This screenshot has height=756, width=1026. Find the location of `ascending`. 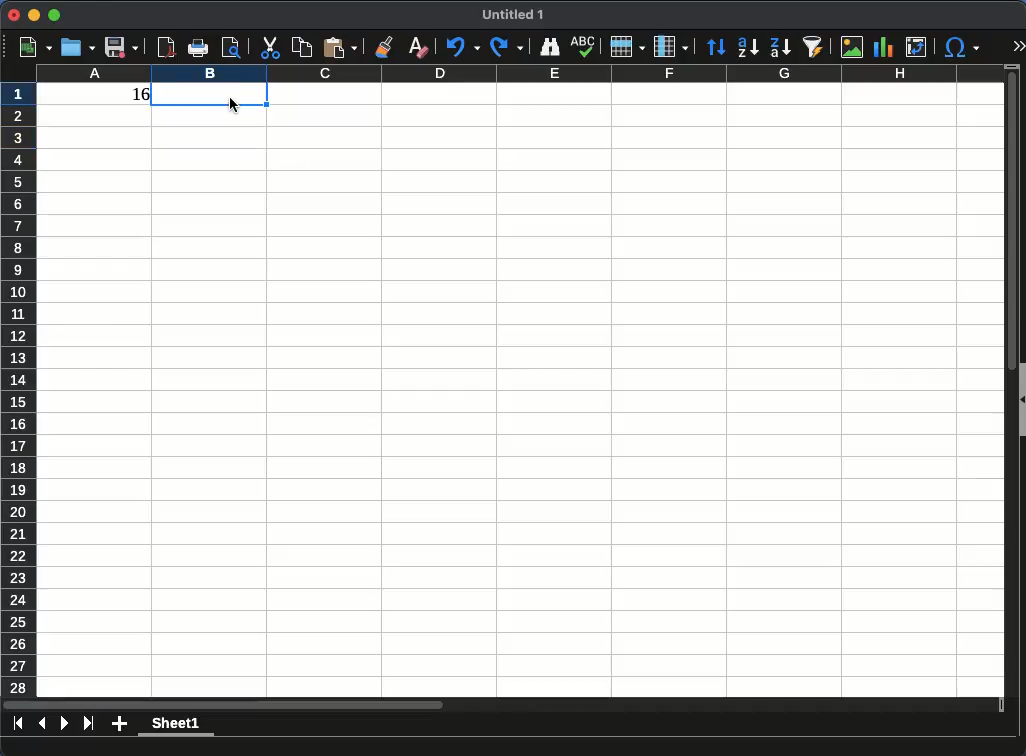

ascending is located at coordinates (748, 48).